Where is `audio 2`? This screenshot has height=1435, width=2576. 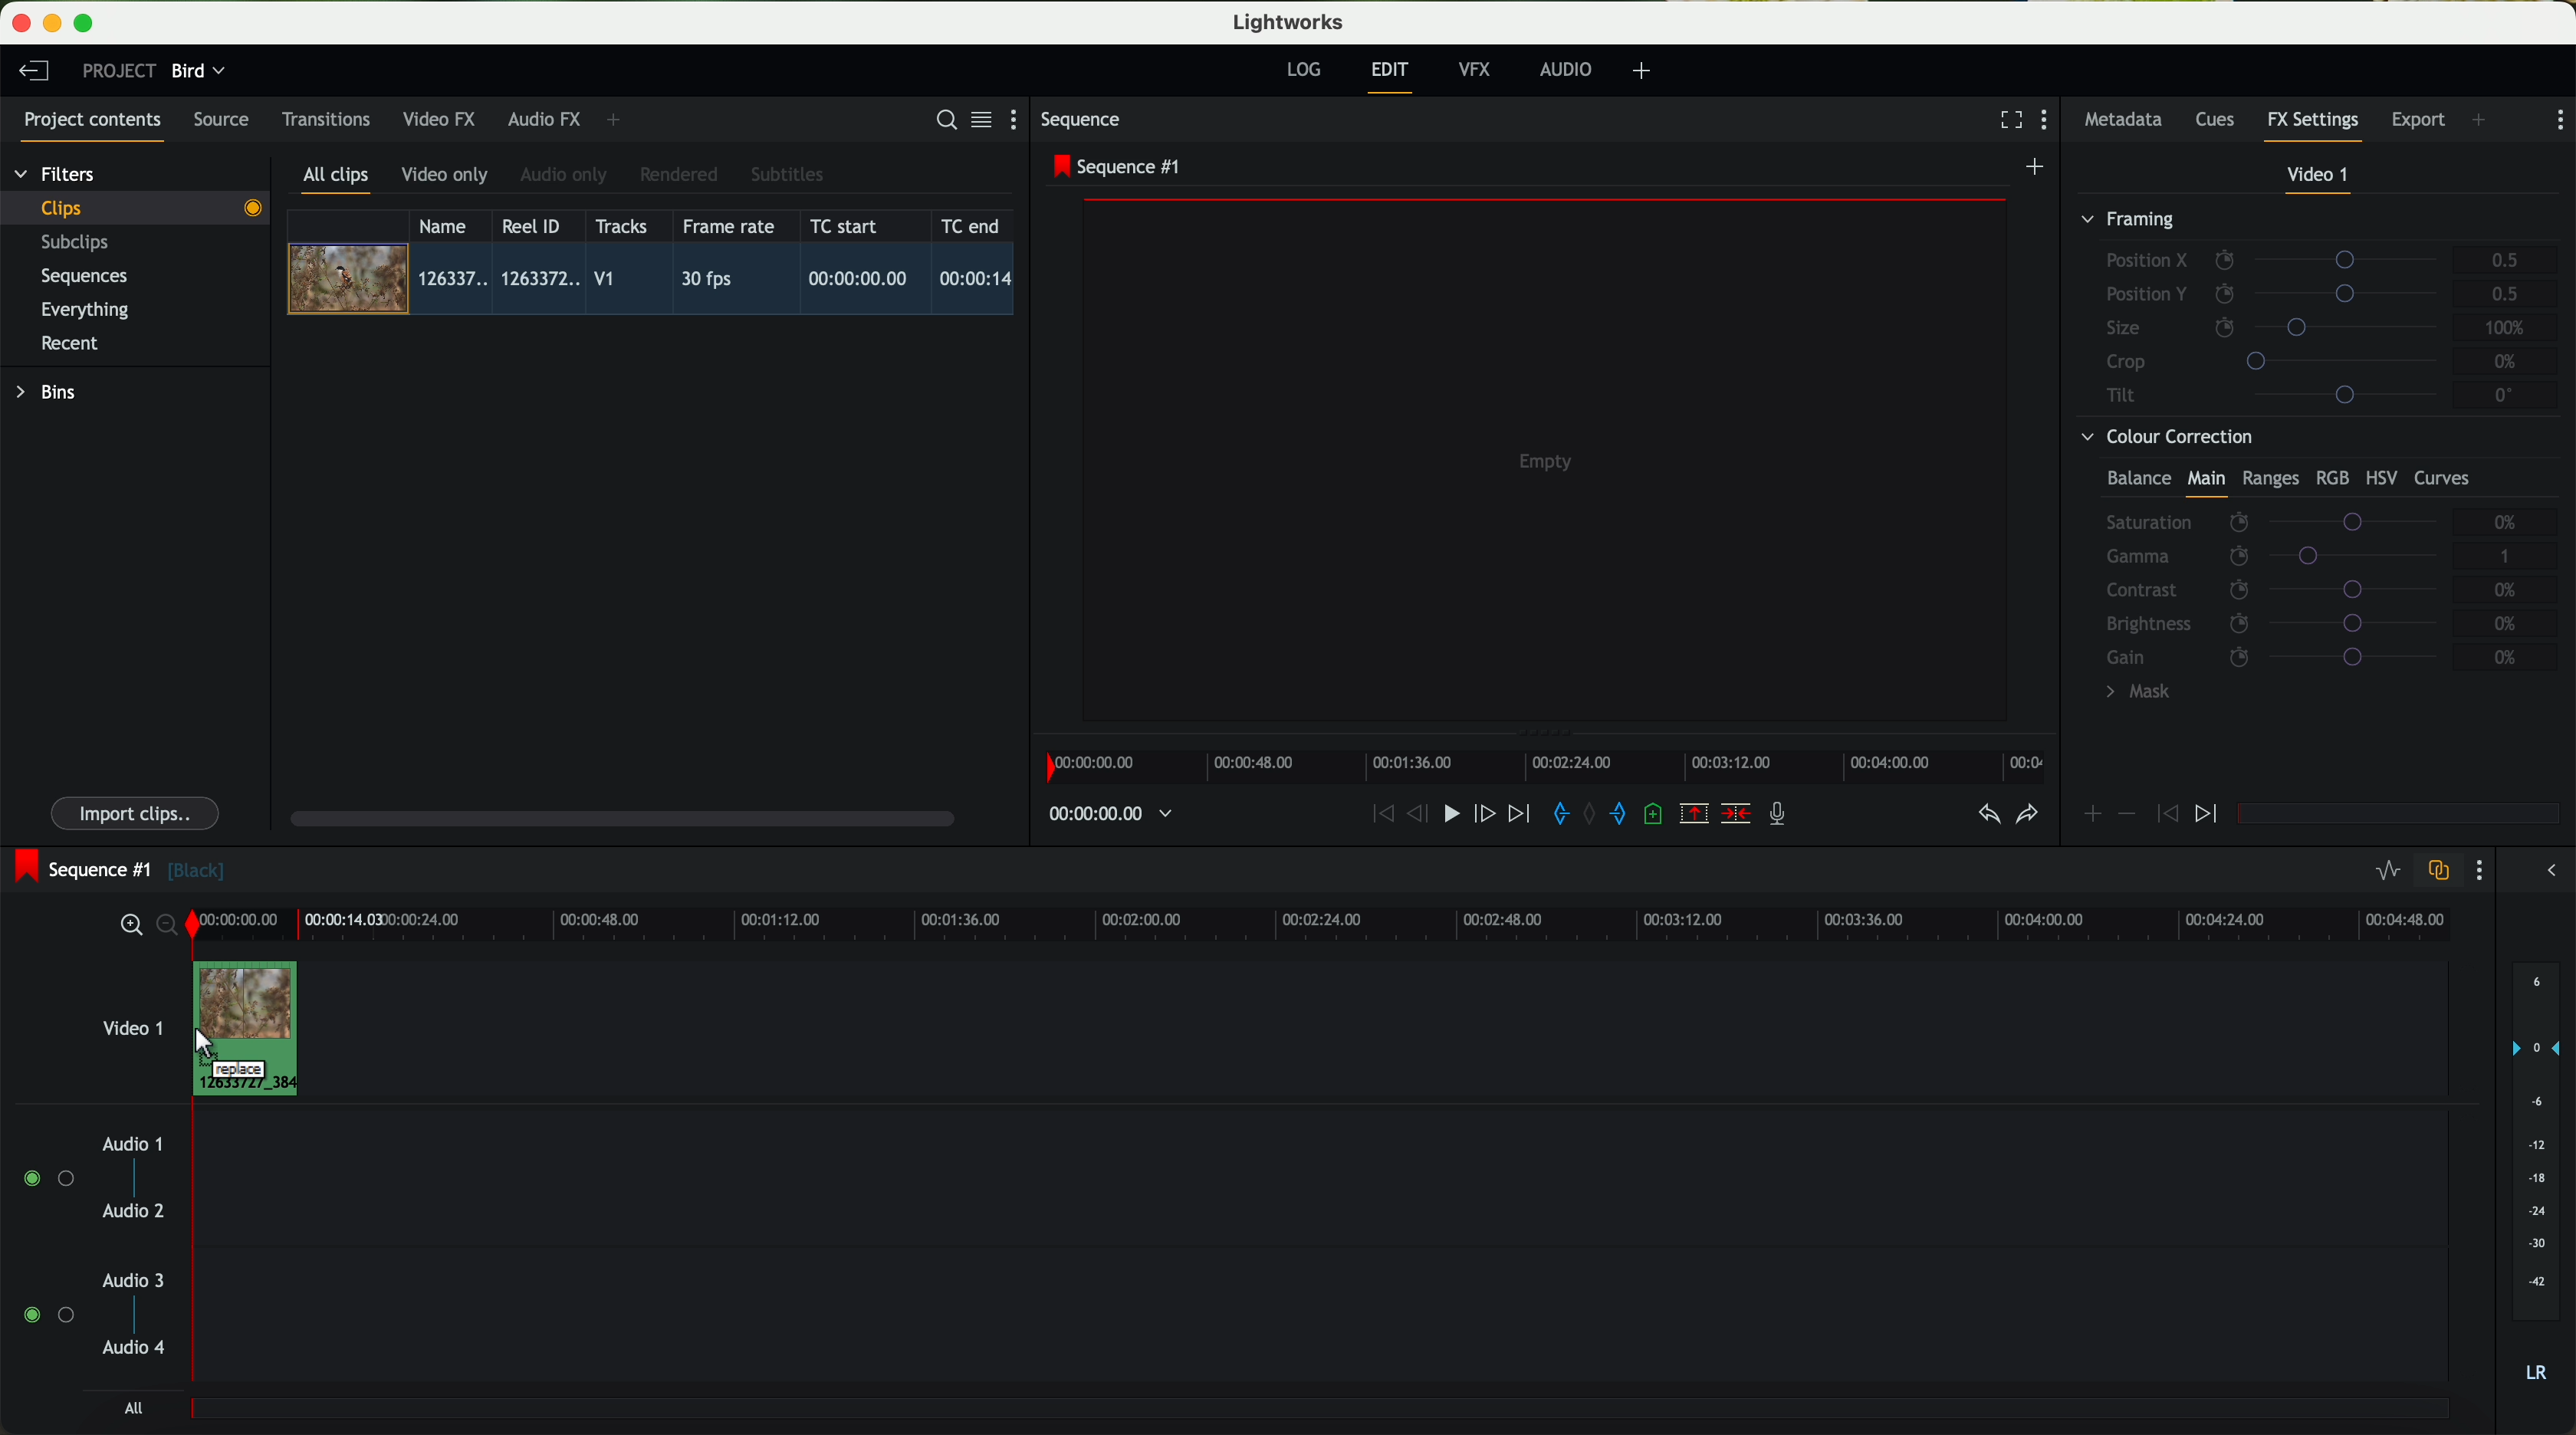 audio 2 is located at coordinates (135, 1212).